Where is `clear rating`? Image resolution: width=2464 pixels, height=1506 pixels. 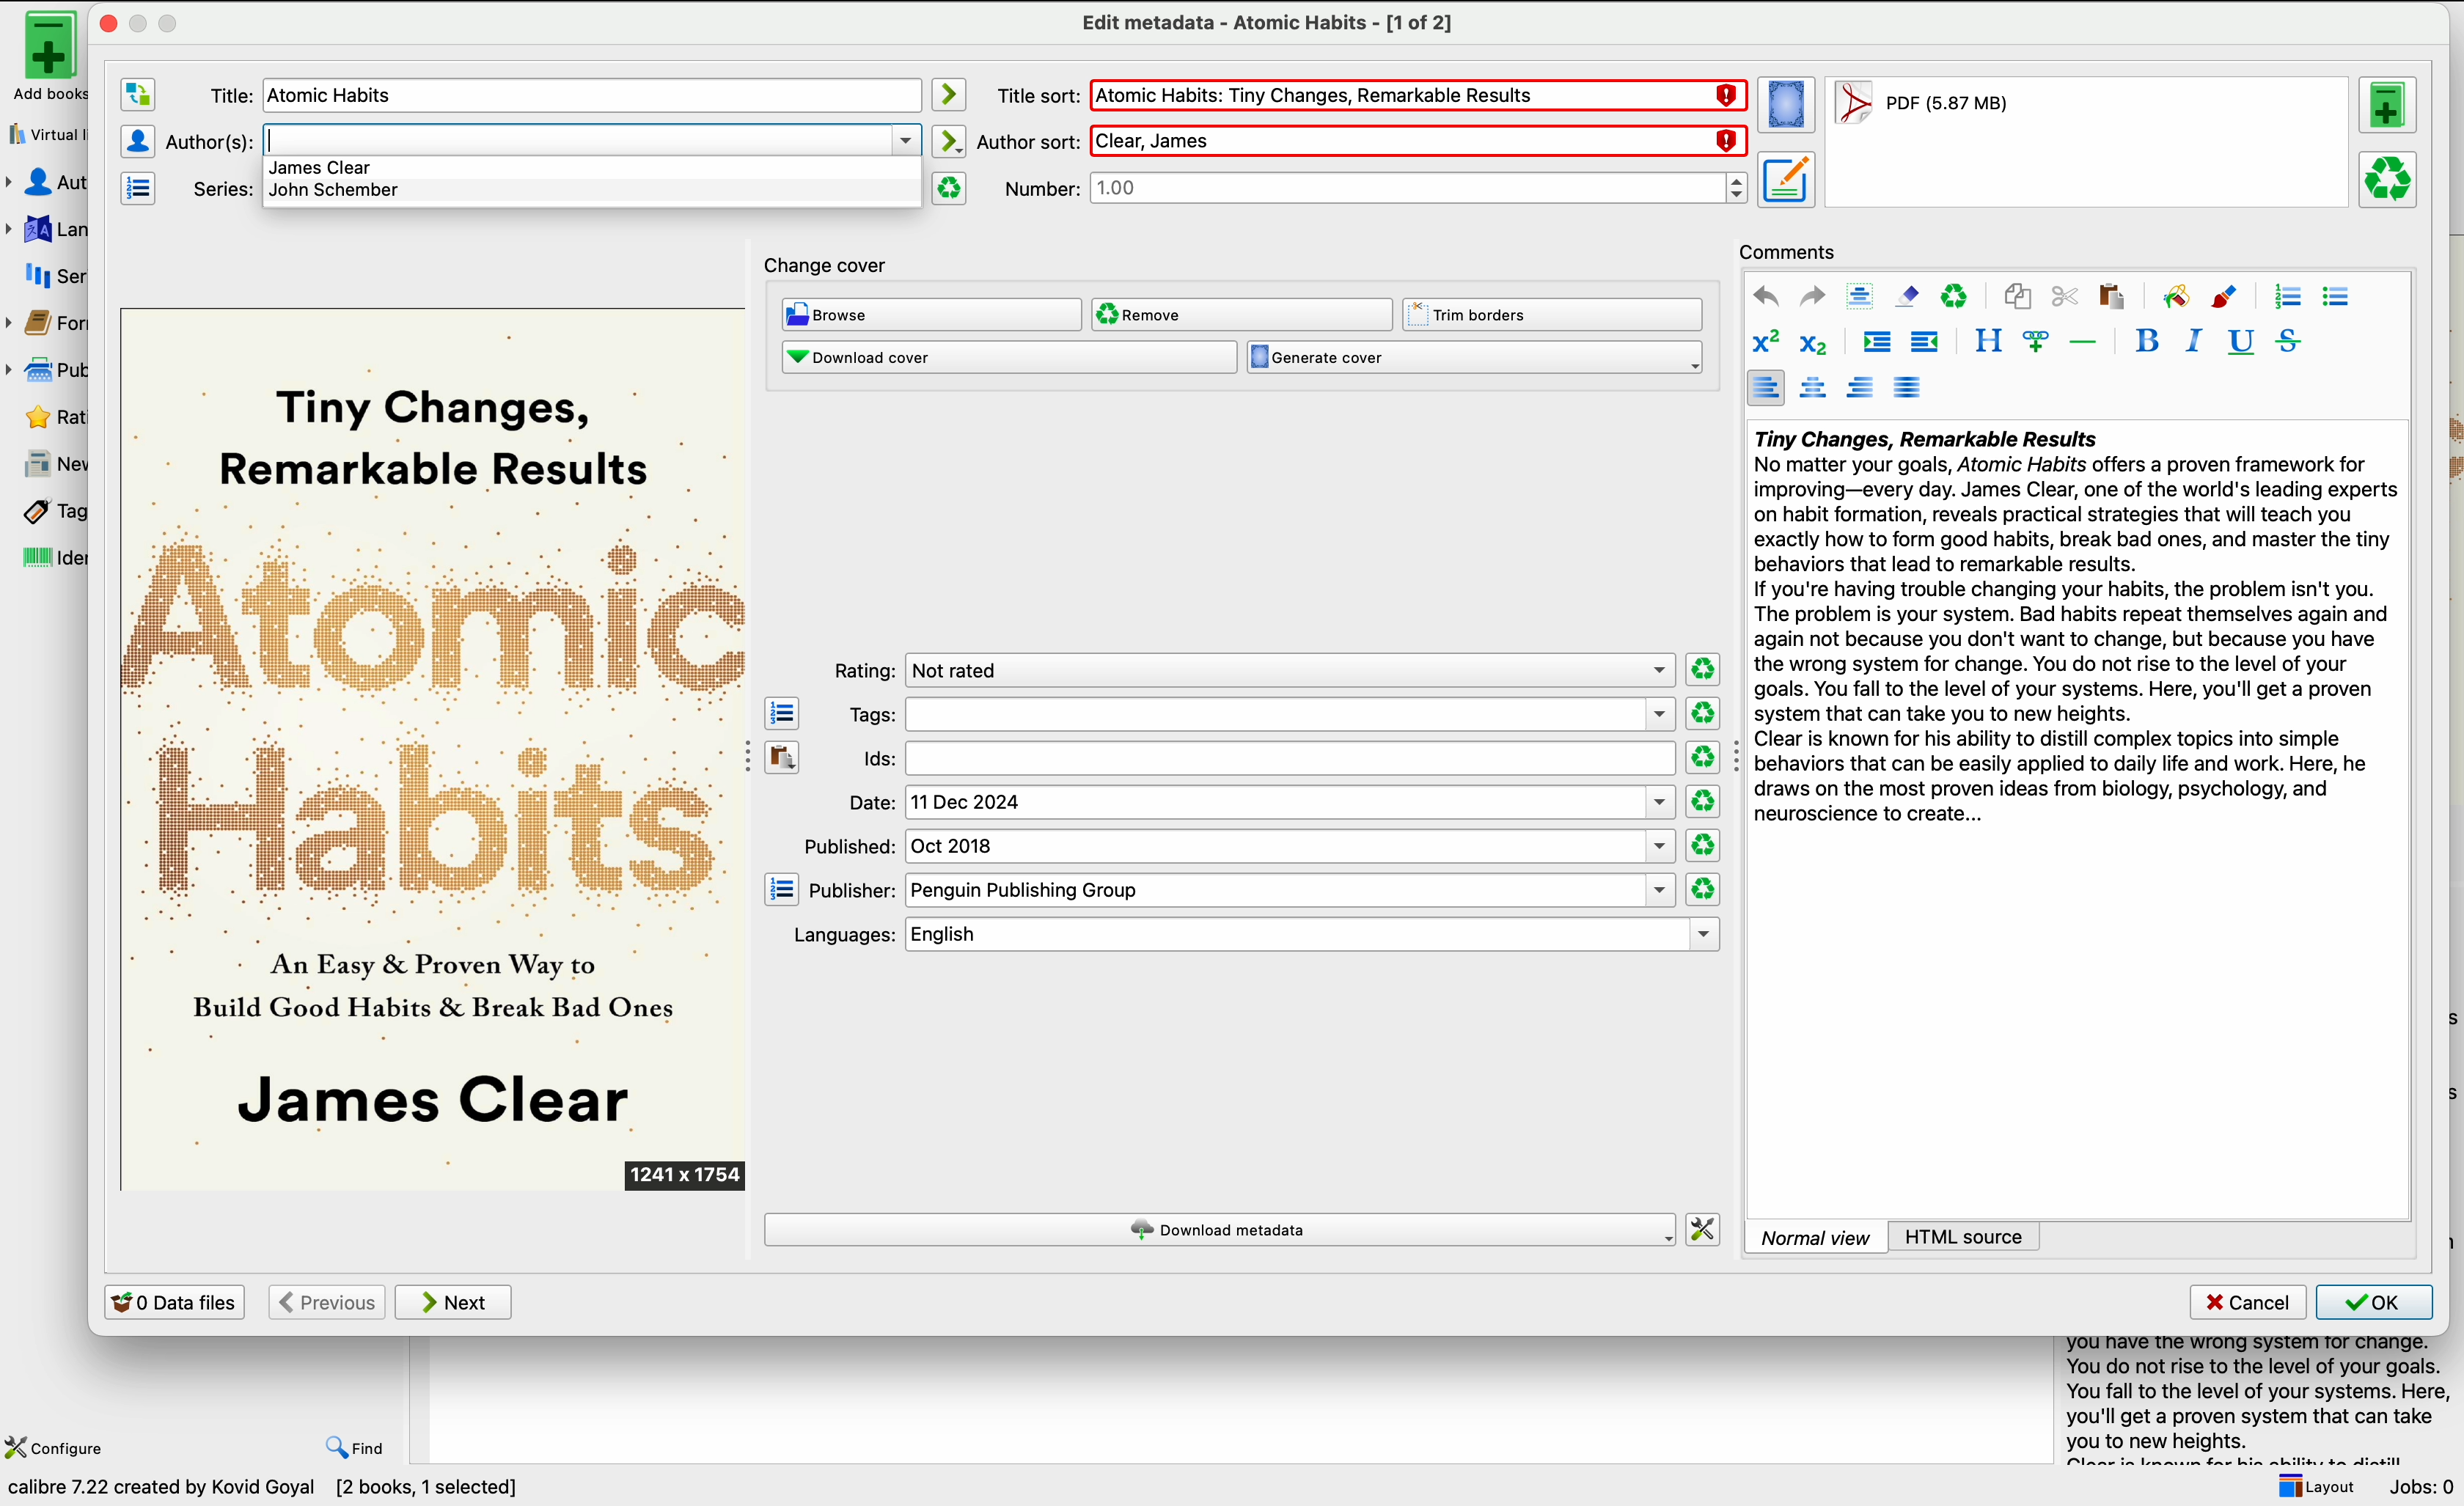 clear rating is located at coordinates (1703, 889).